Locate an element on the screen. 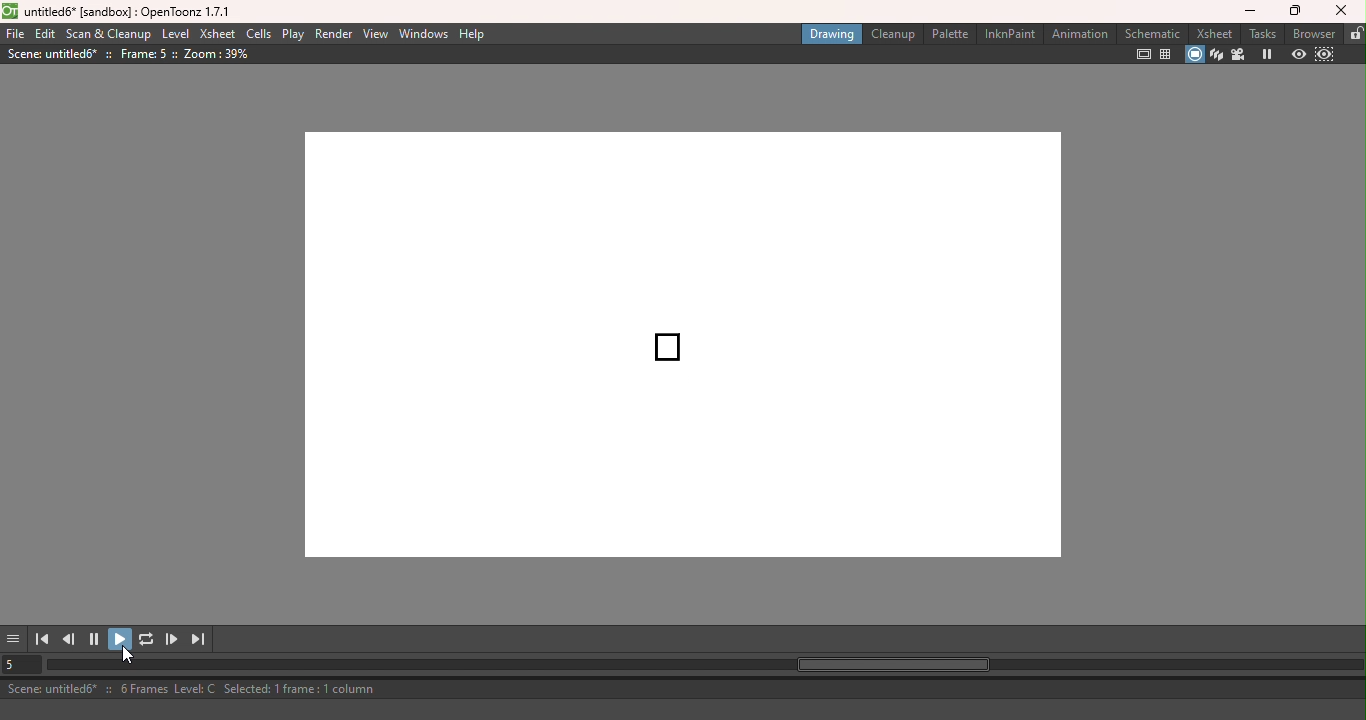 The image size is (1366, 720). Help is located at coordinates (470, 35).